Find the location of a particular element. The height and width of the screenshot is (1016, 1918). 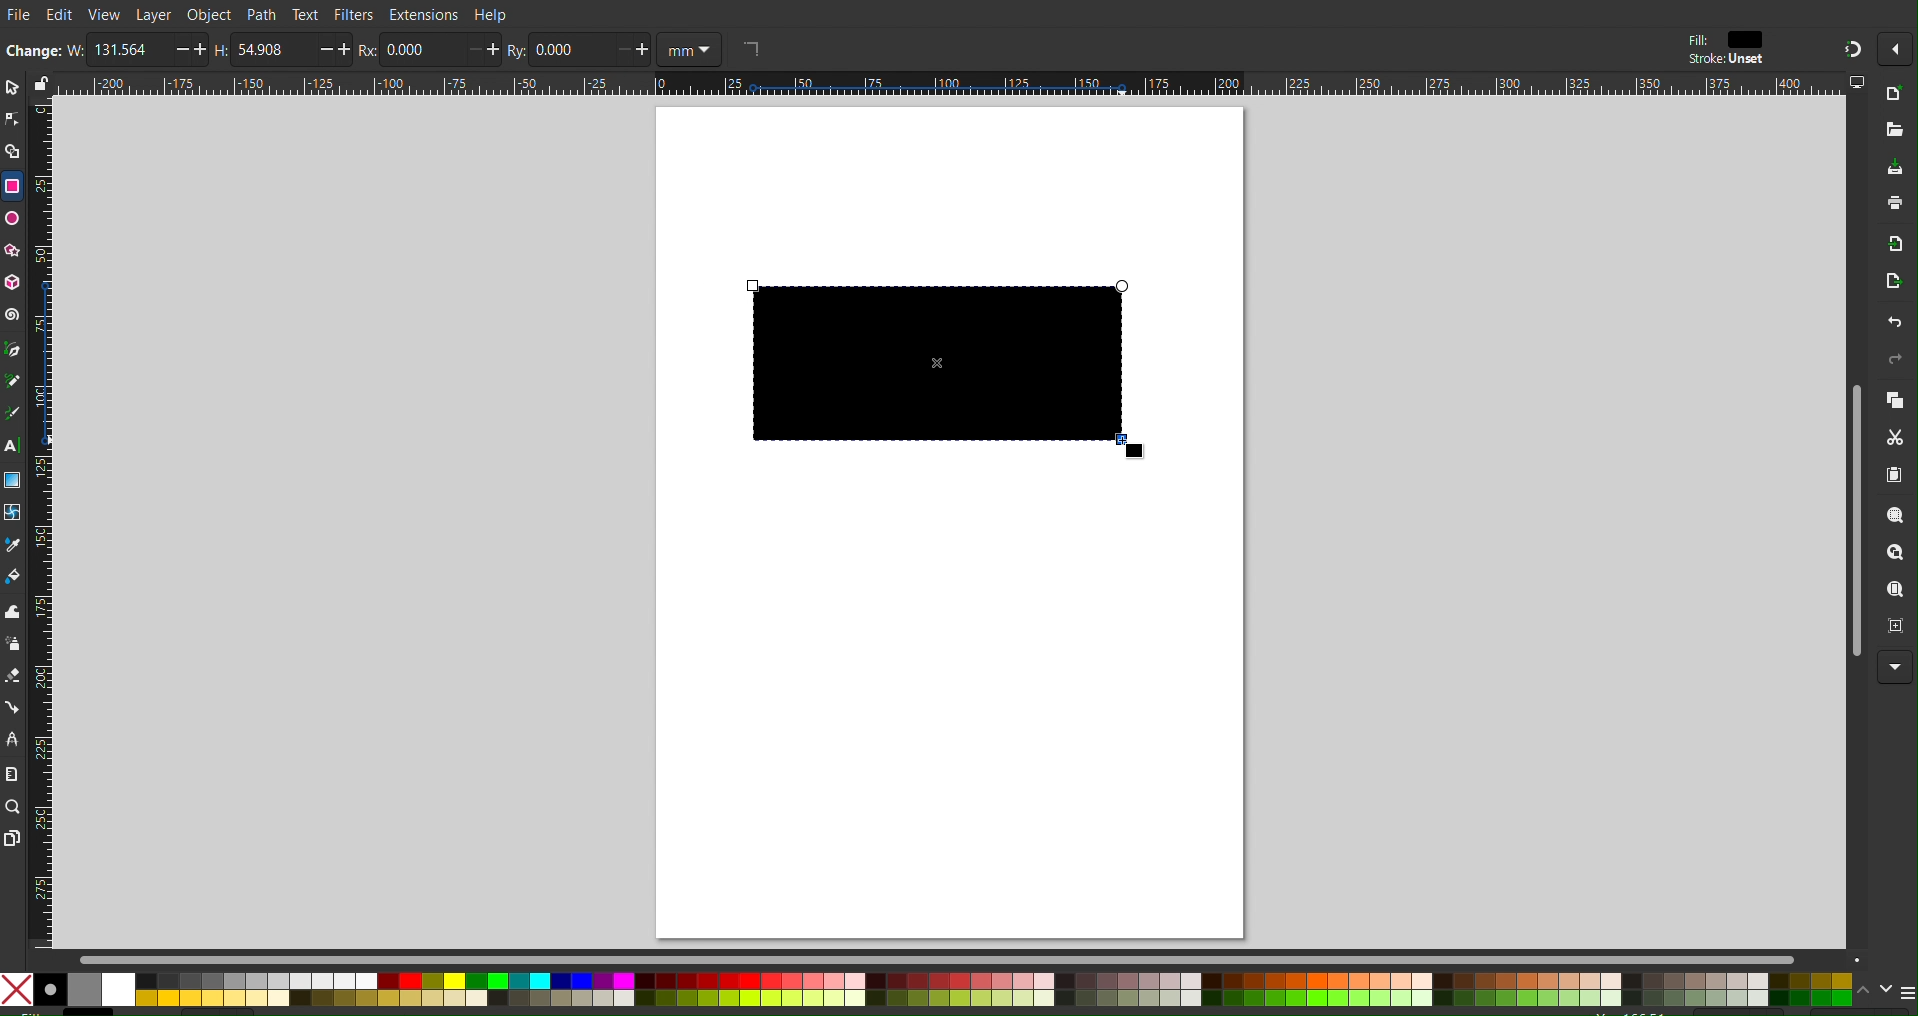

Line Color is located at coordinates (12, 546).